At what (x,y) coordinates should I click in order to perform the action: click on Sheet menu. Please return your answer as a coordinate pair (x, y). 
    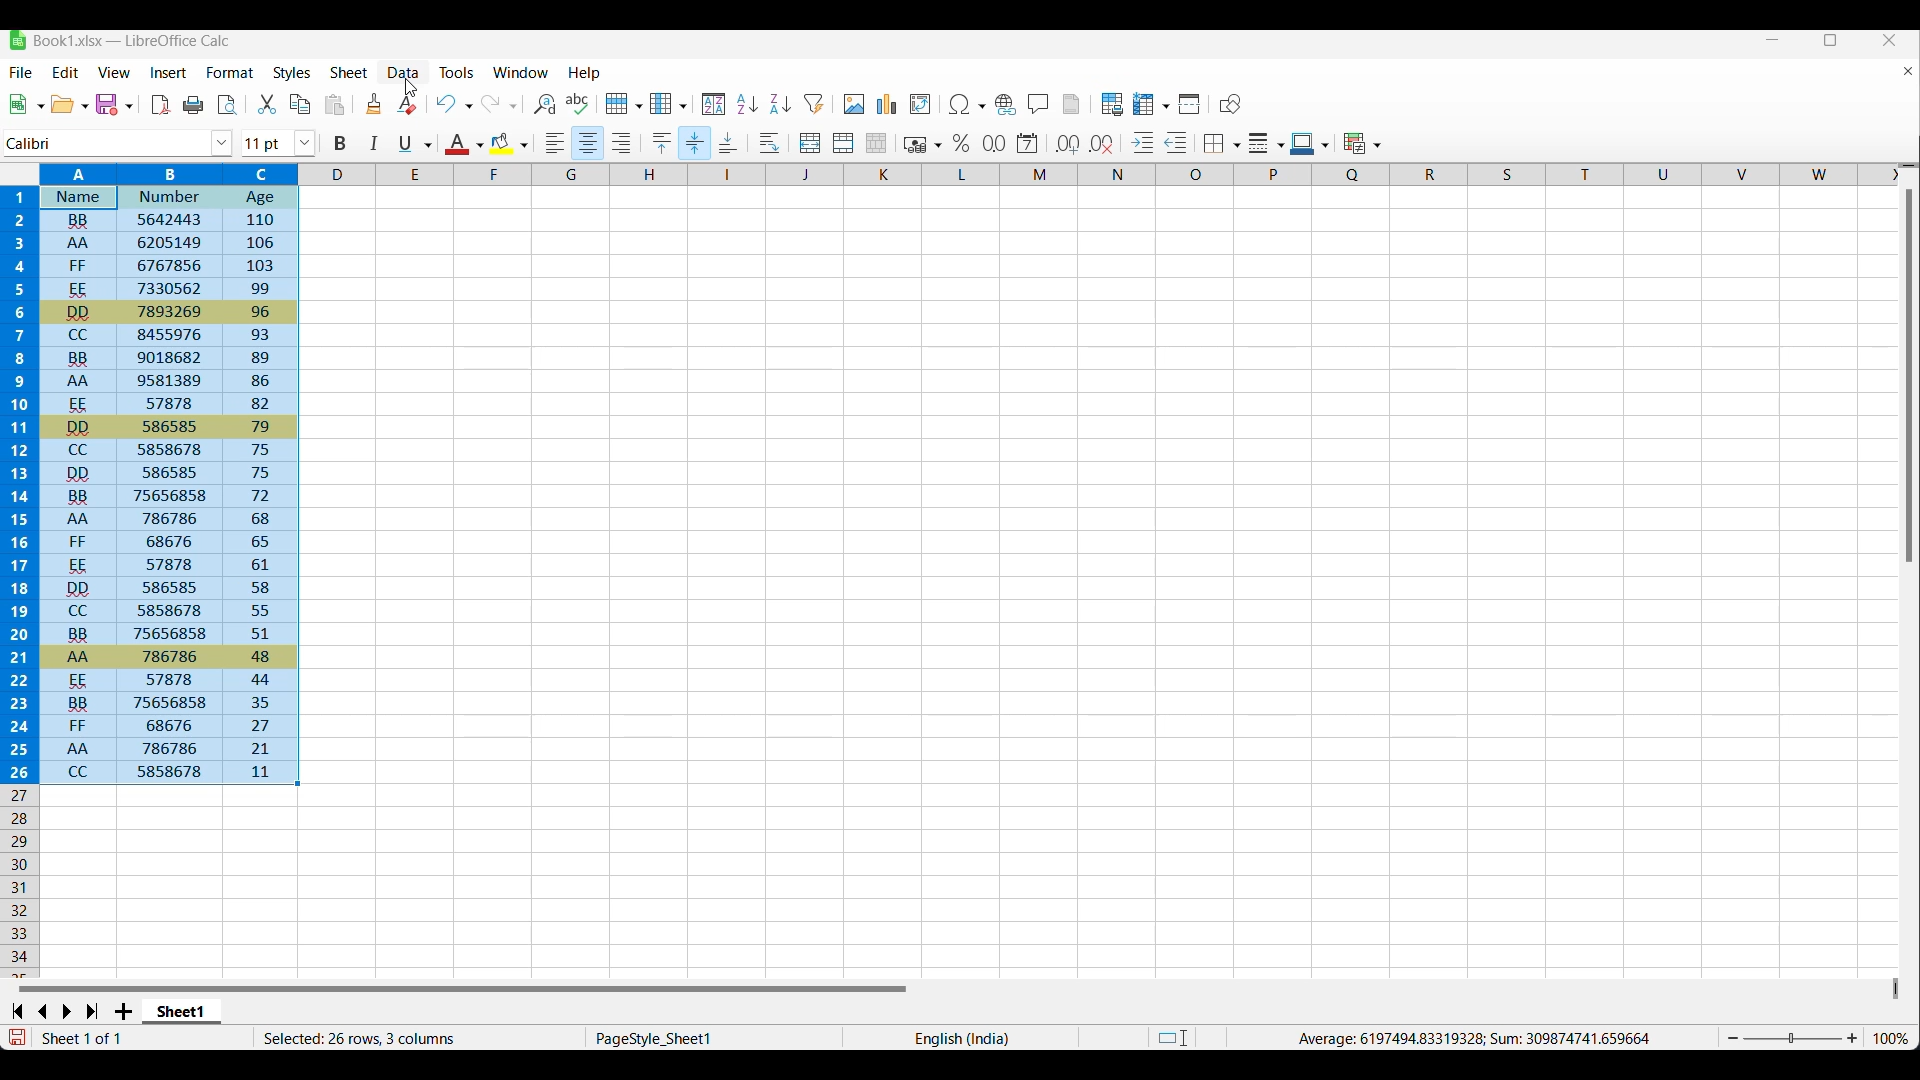
    Looking at the image, I should click on (350, 72).